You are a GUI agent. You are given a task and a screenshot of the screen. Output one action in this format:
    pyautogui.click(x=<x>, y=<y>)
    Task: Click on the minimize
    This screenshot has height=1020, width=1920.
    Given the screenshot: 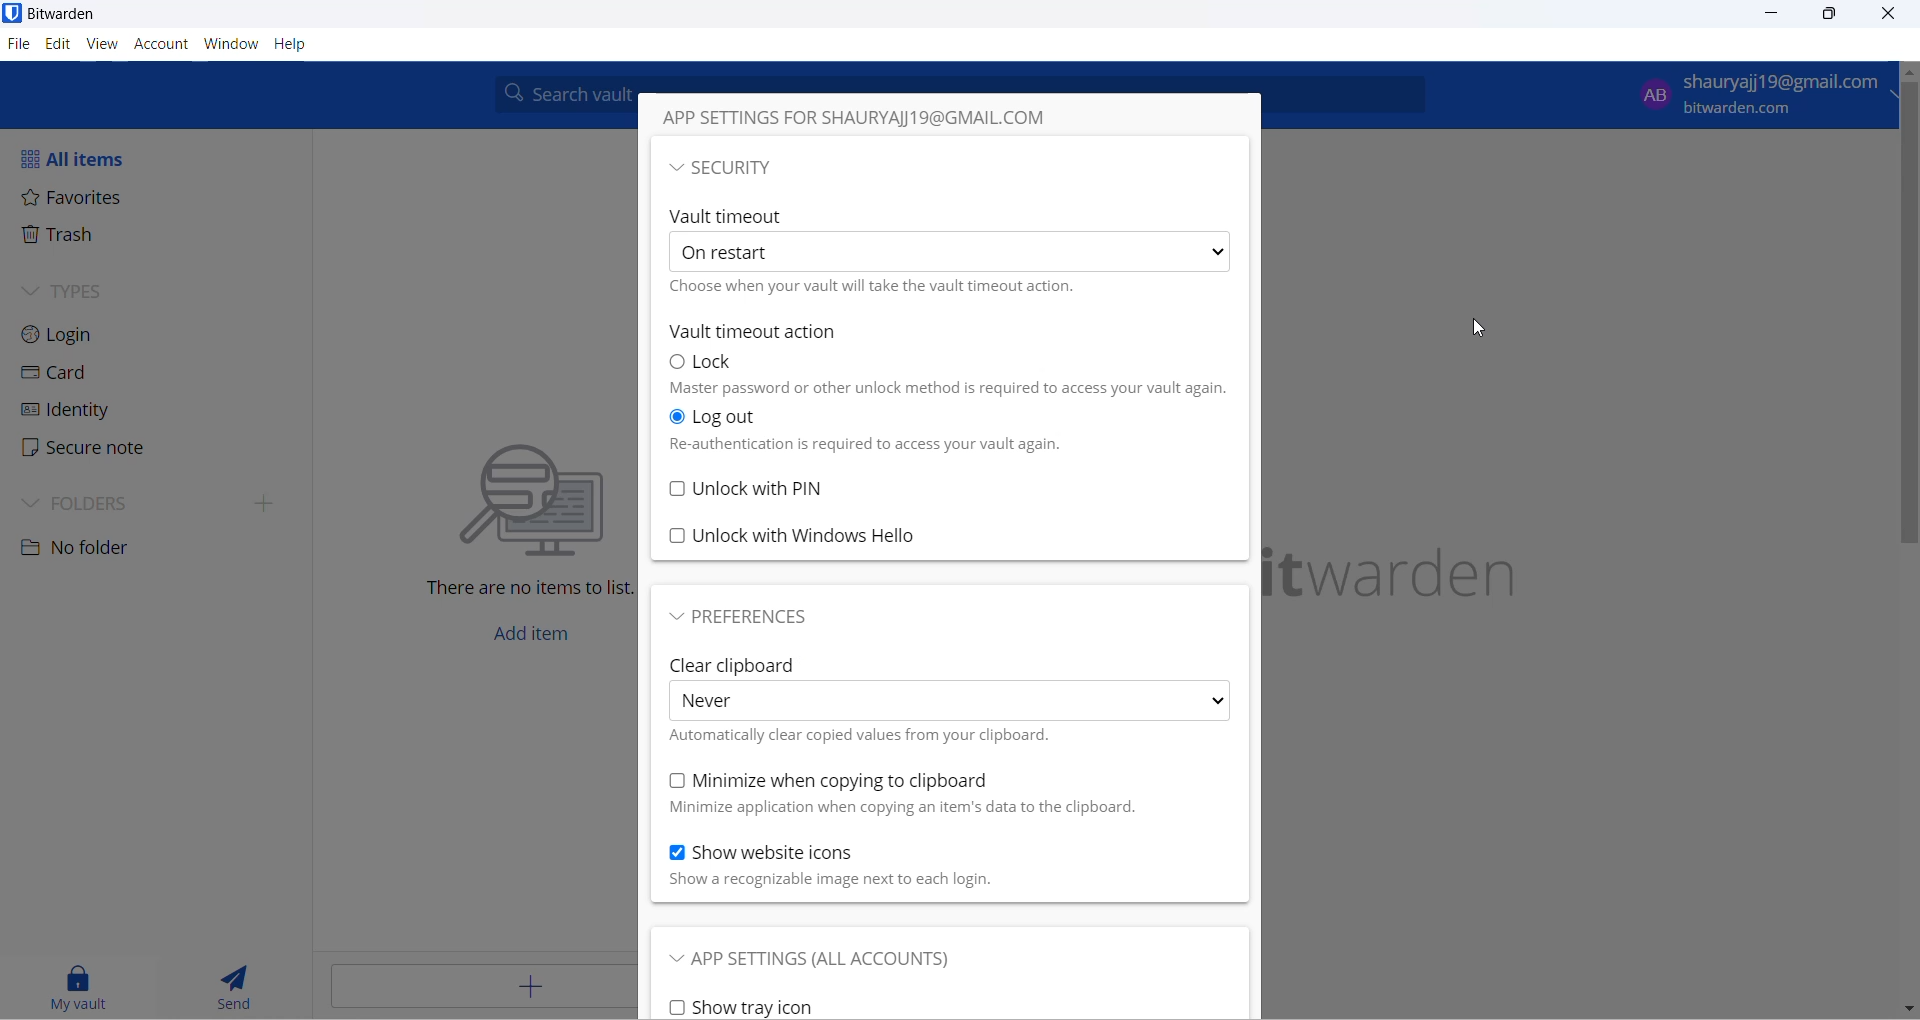 What is the action you would take?
    pyautogui.click(x=1779, y=16)
    